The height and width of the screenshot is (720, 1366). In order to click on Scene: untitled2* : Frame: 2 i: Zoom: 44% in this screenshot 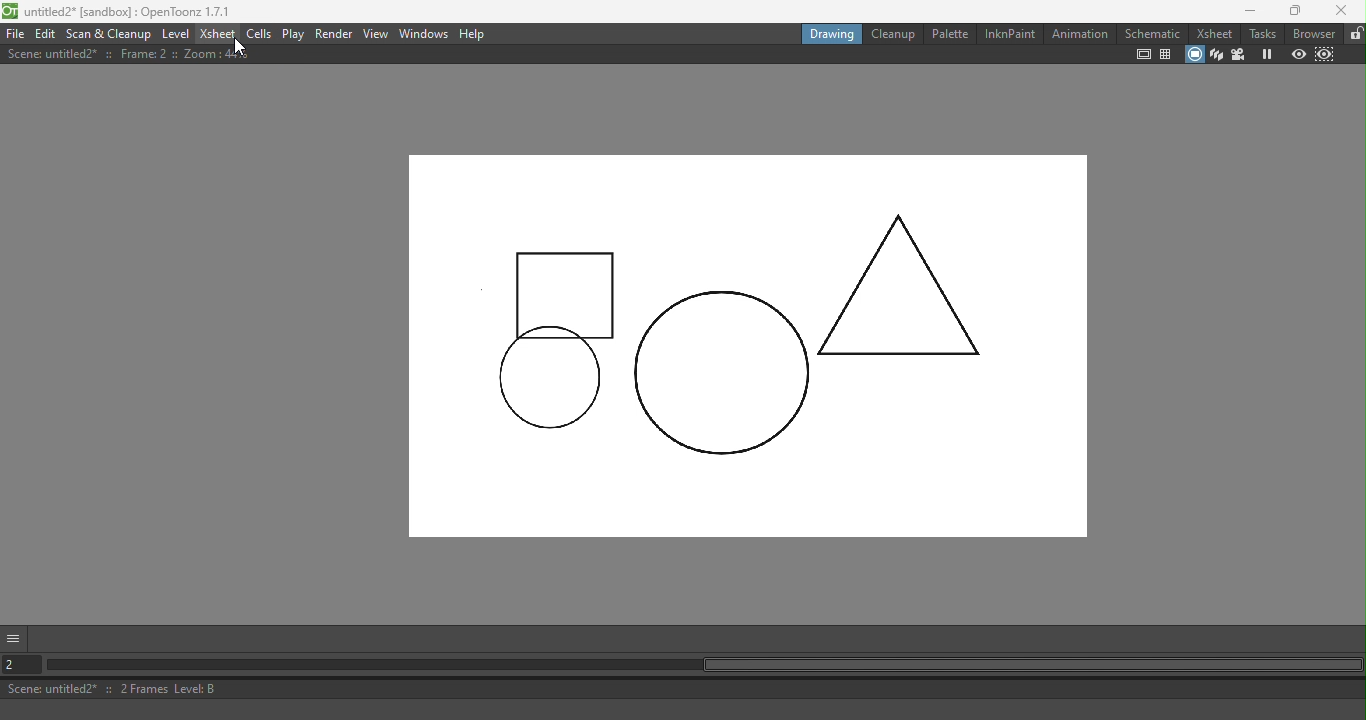, I will do `click(129, 54)`.